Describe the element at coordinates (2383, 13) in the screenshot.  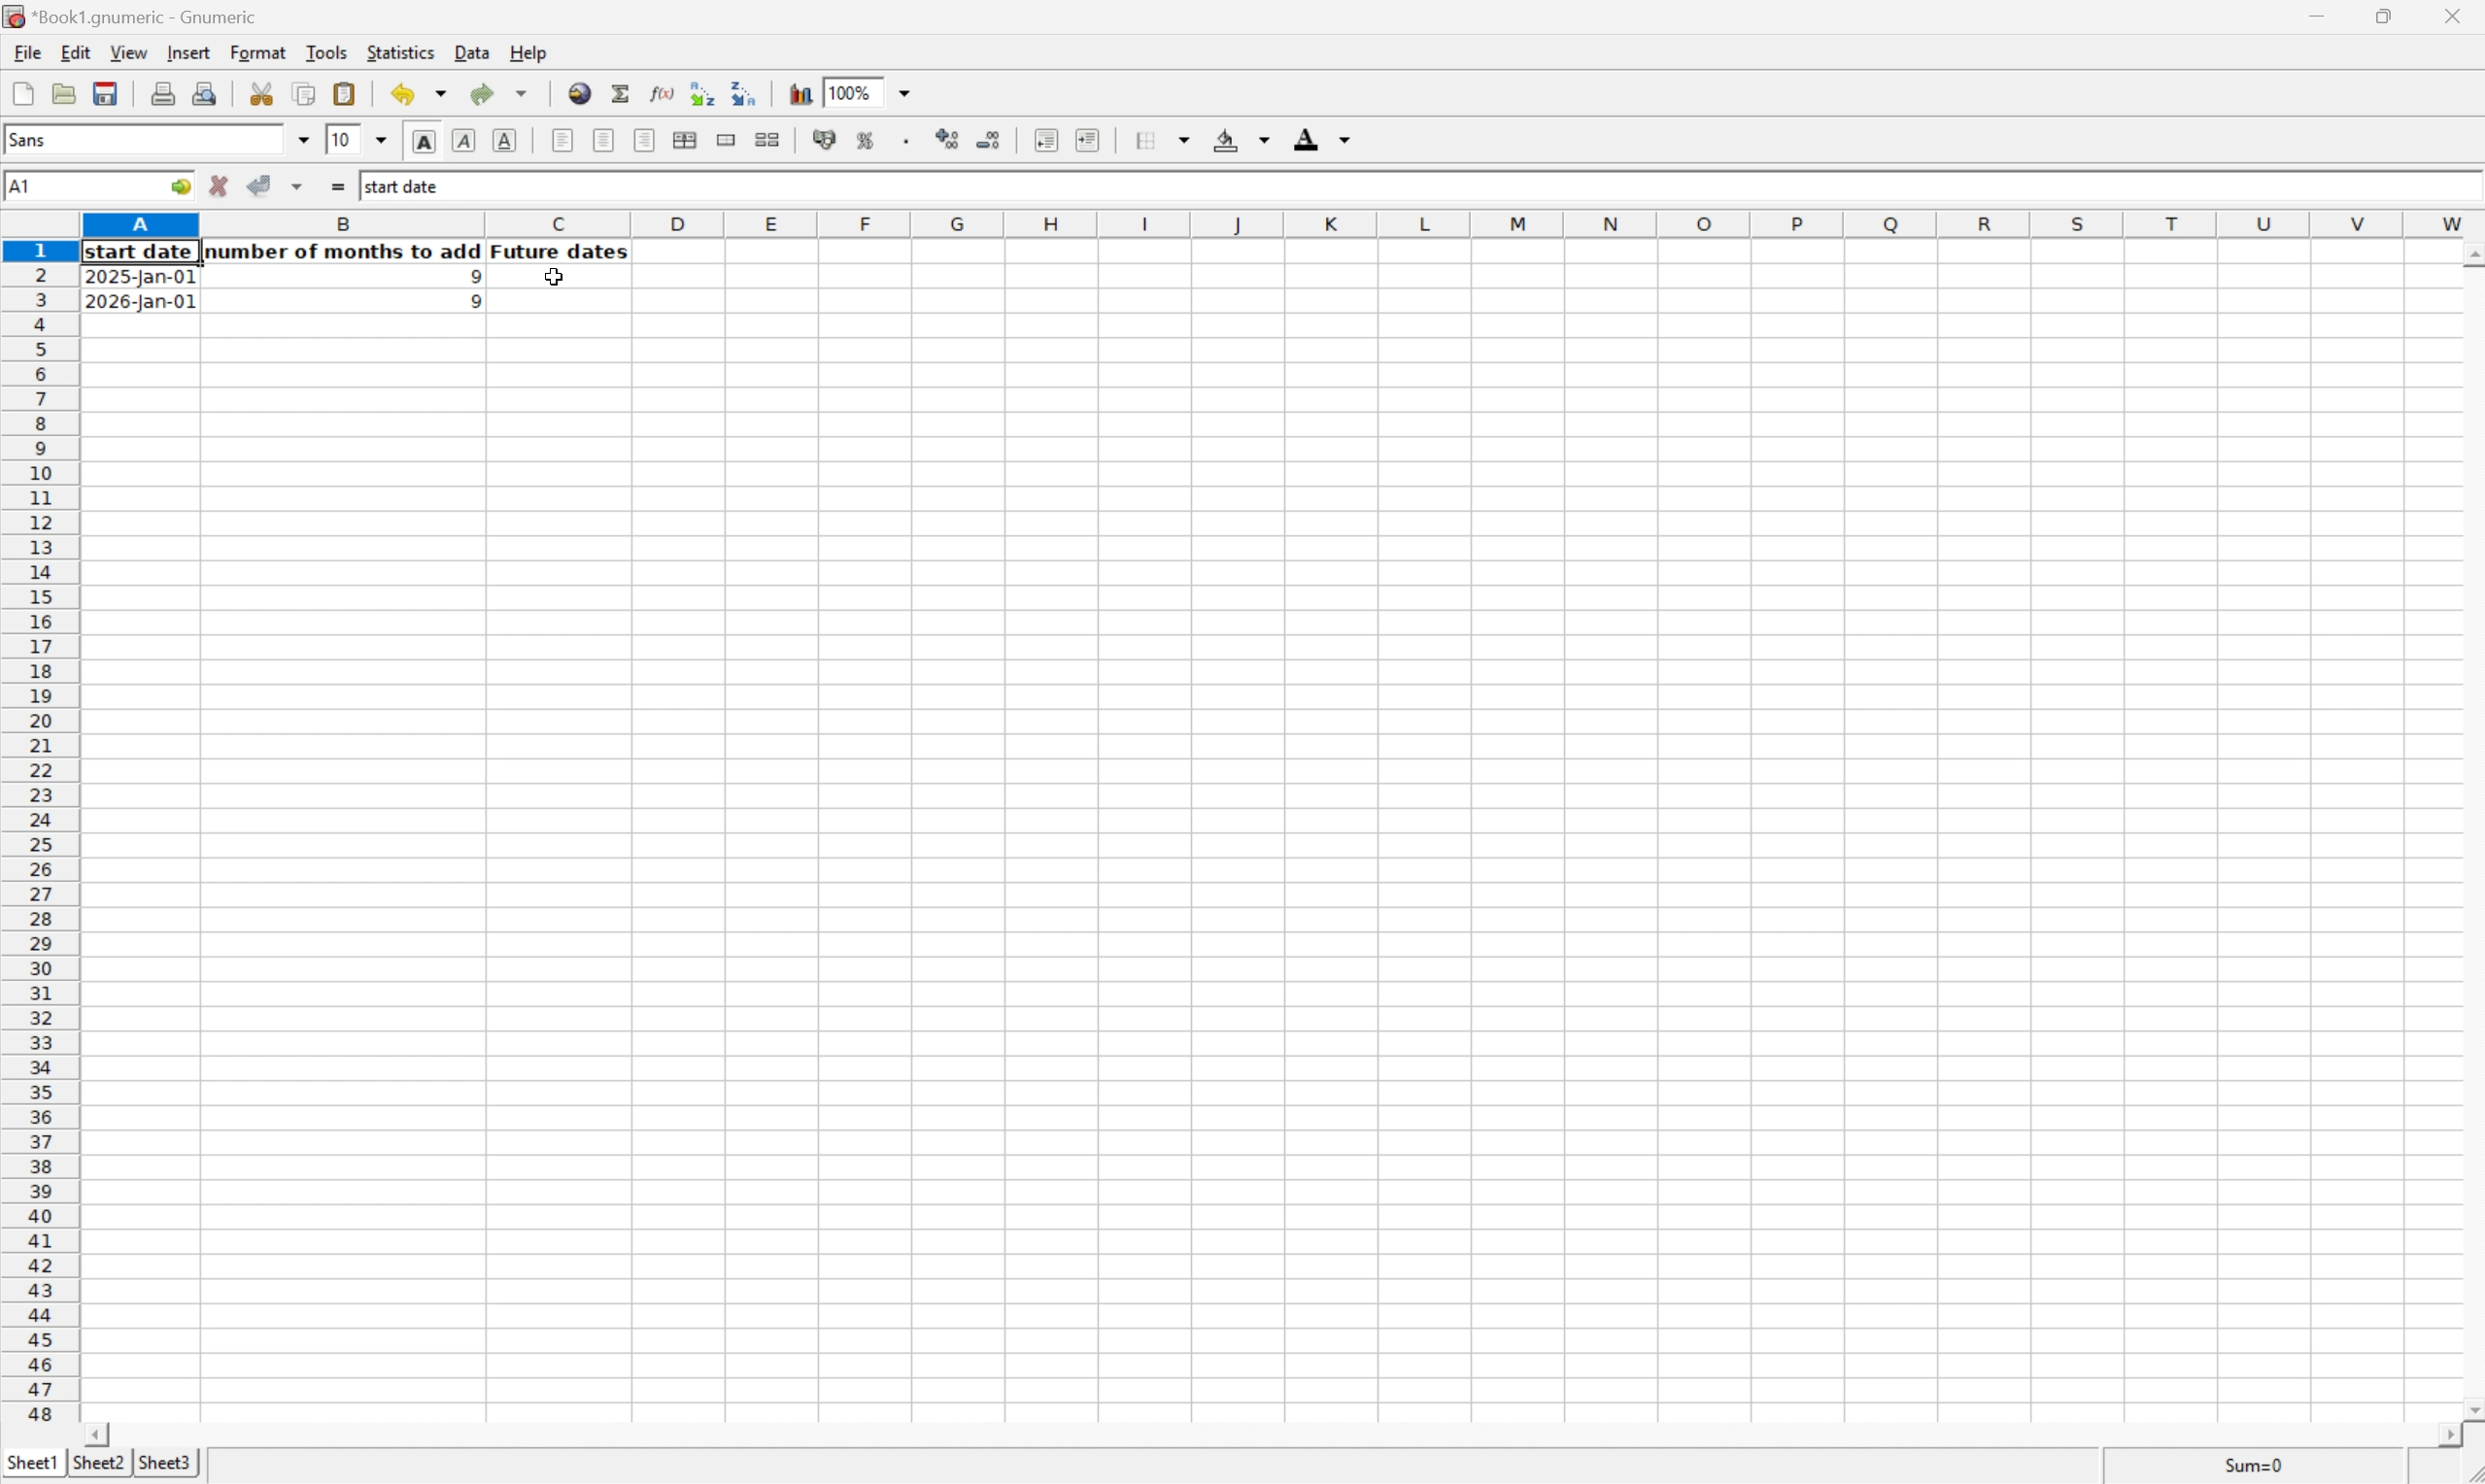
I see `Restore Down` at that location.